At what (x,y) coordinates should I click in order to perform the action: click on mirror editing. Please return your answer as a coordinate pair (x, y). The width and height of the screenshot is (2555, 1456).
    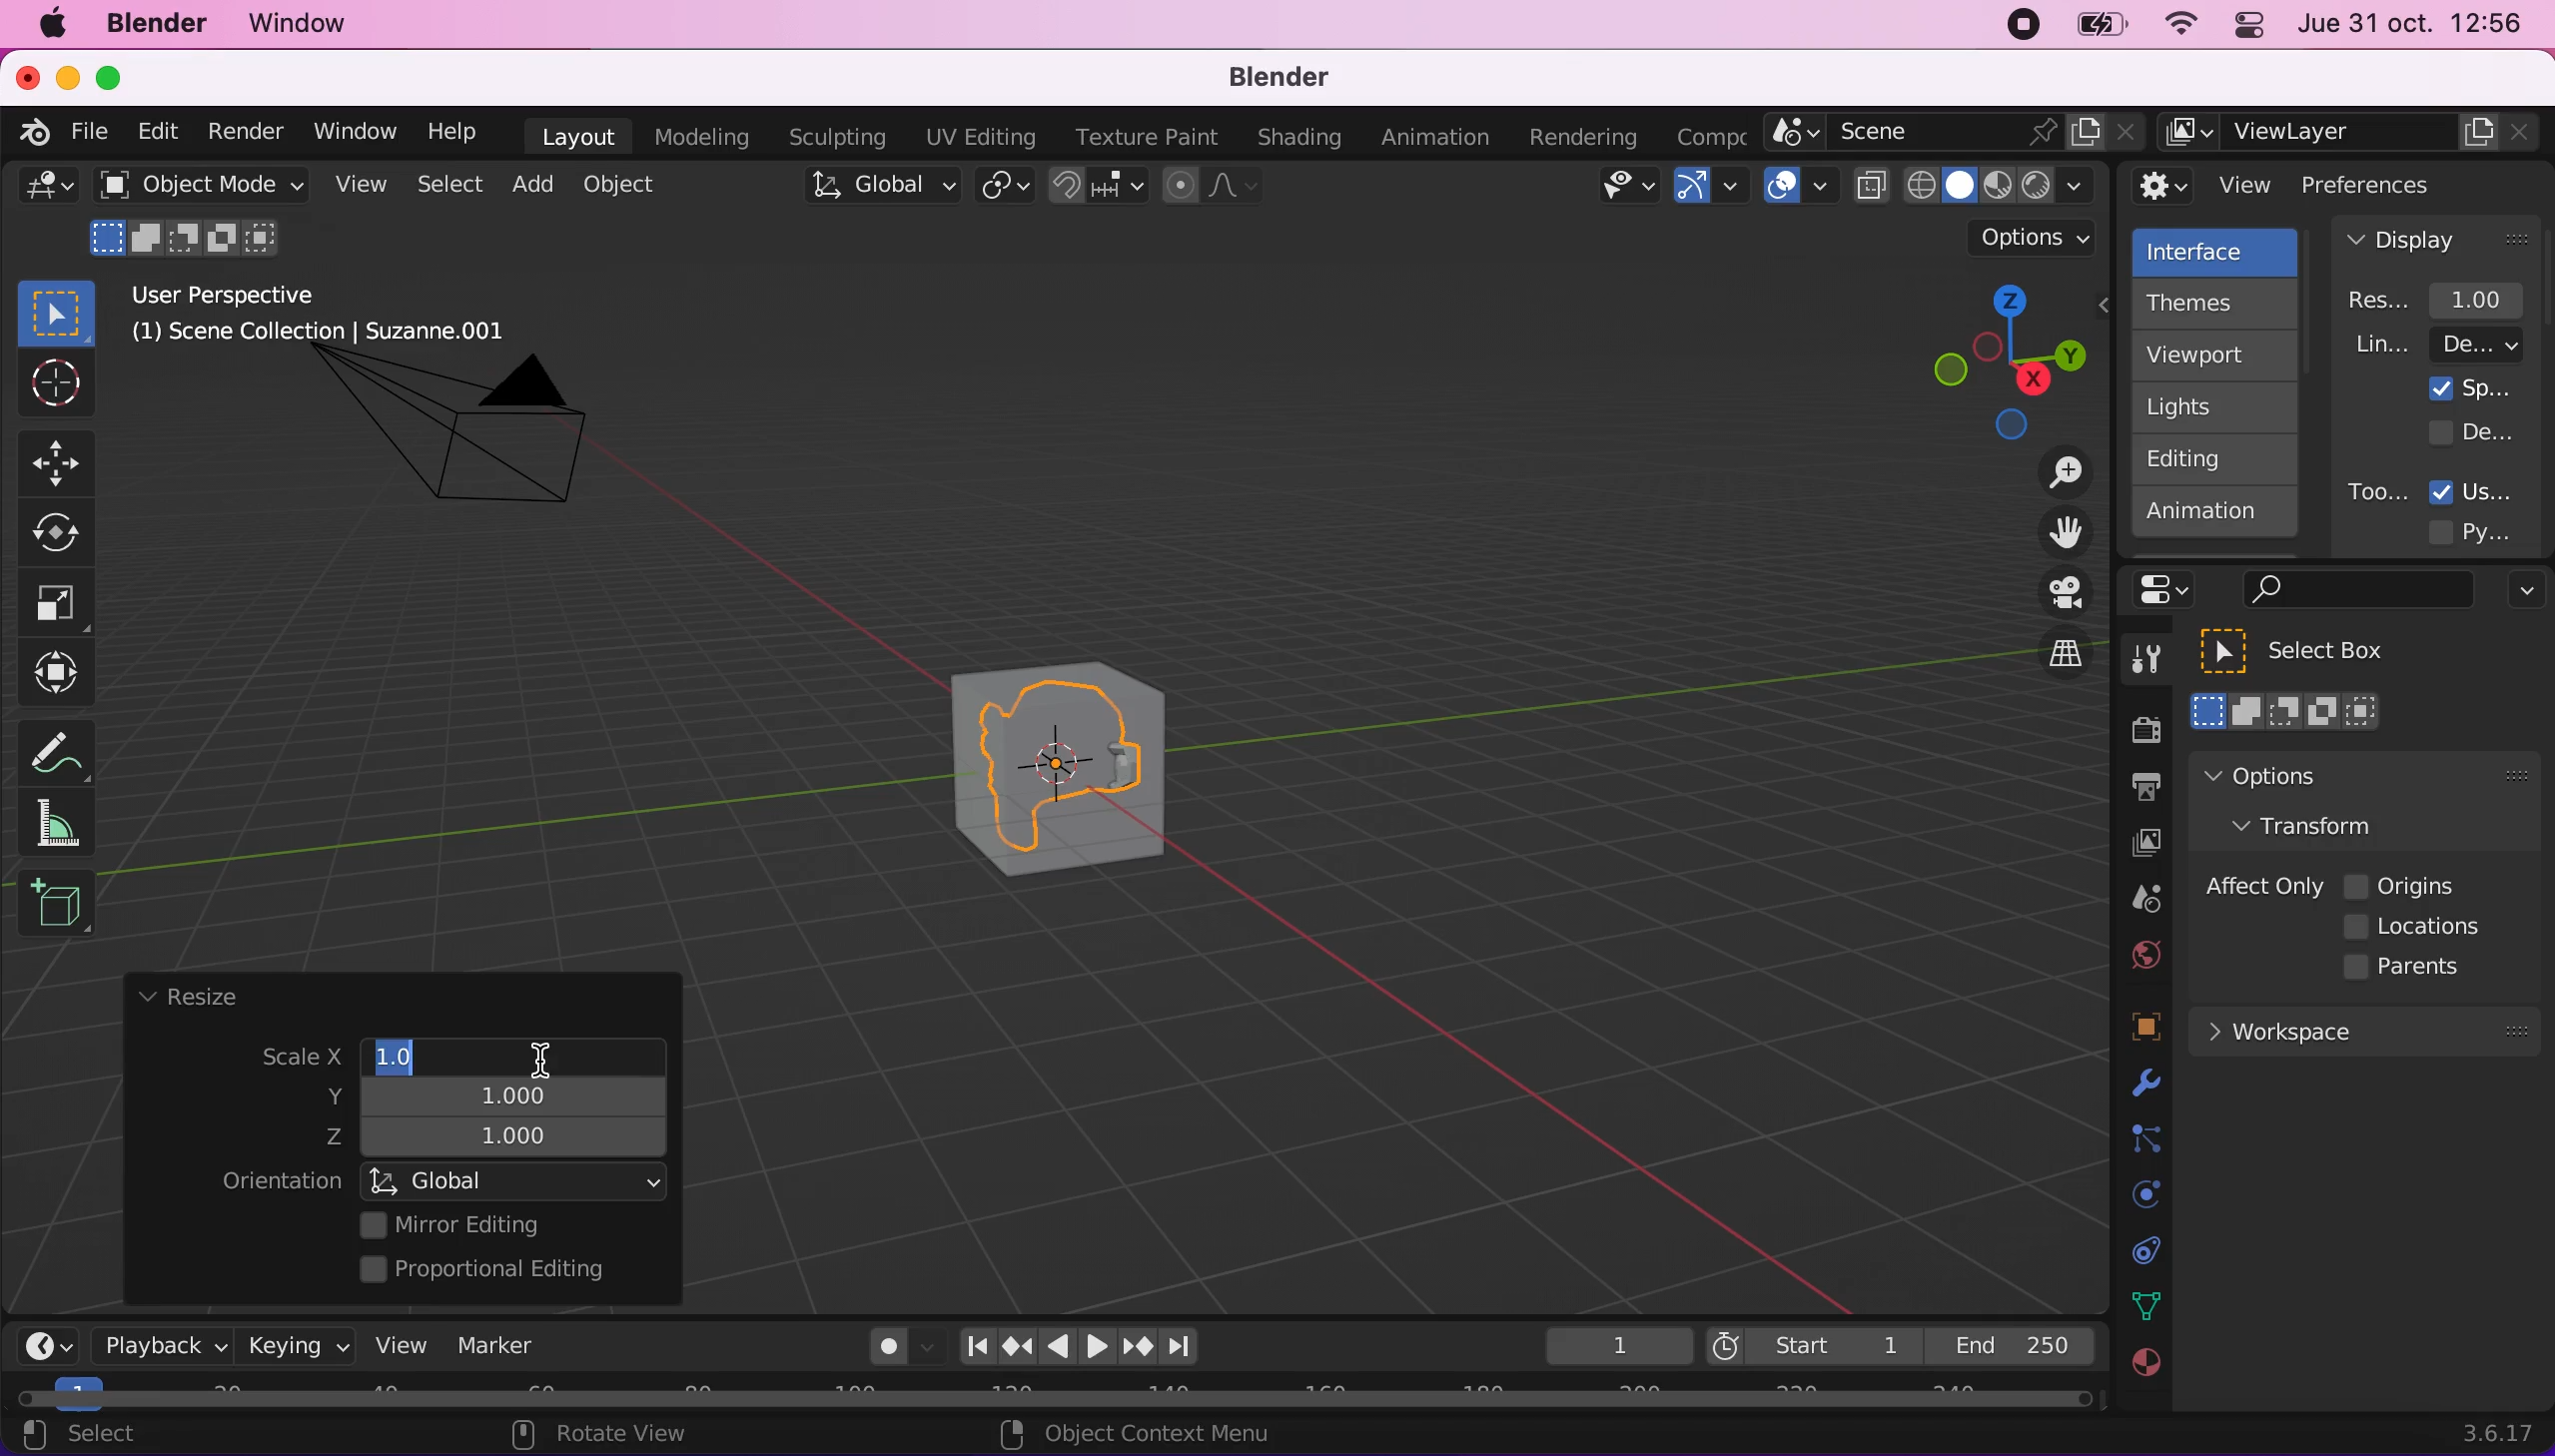
    Looking at the image, I should click on (508, 1224).